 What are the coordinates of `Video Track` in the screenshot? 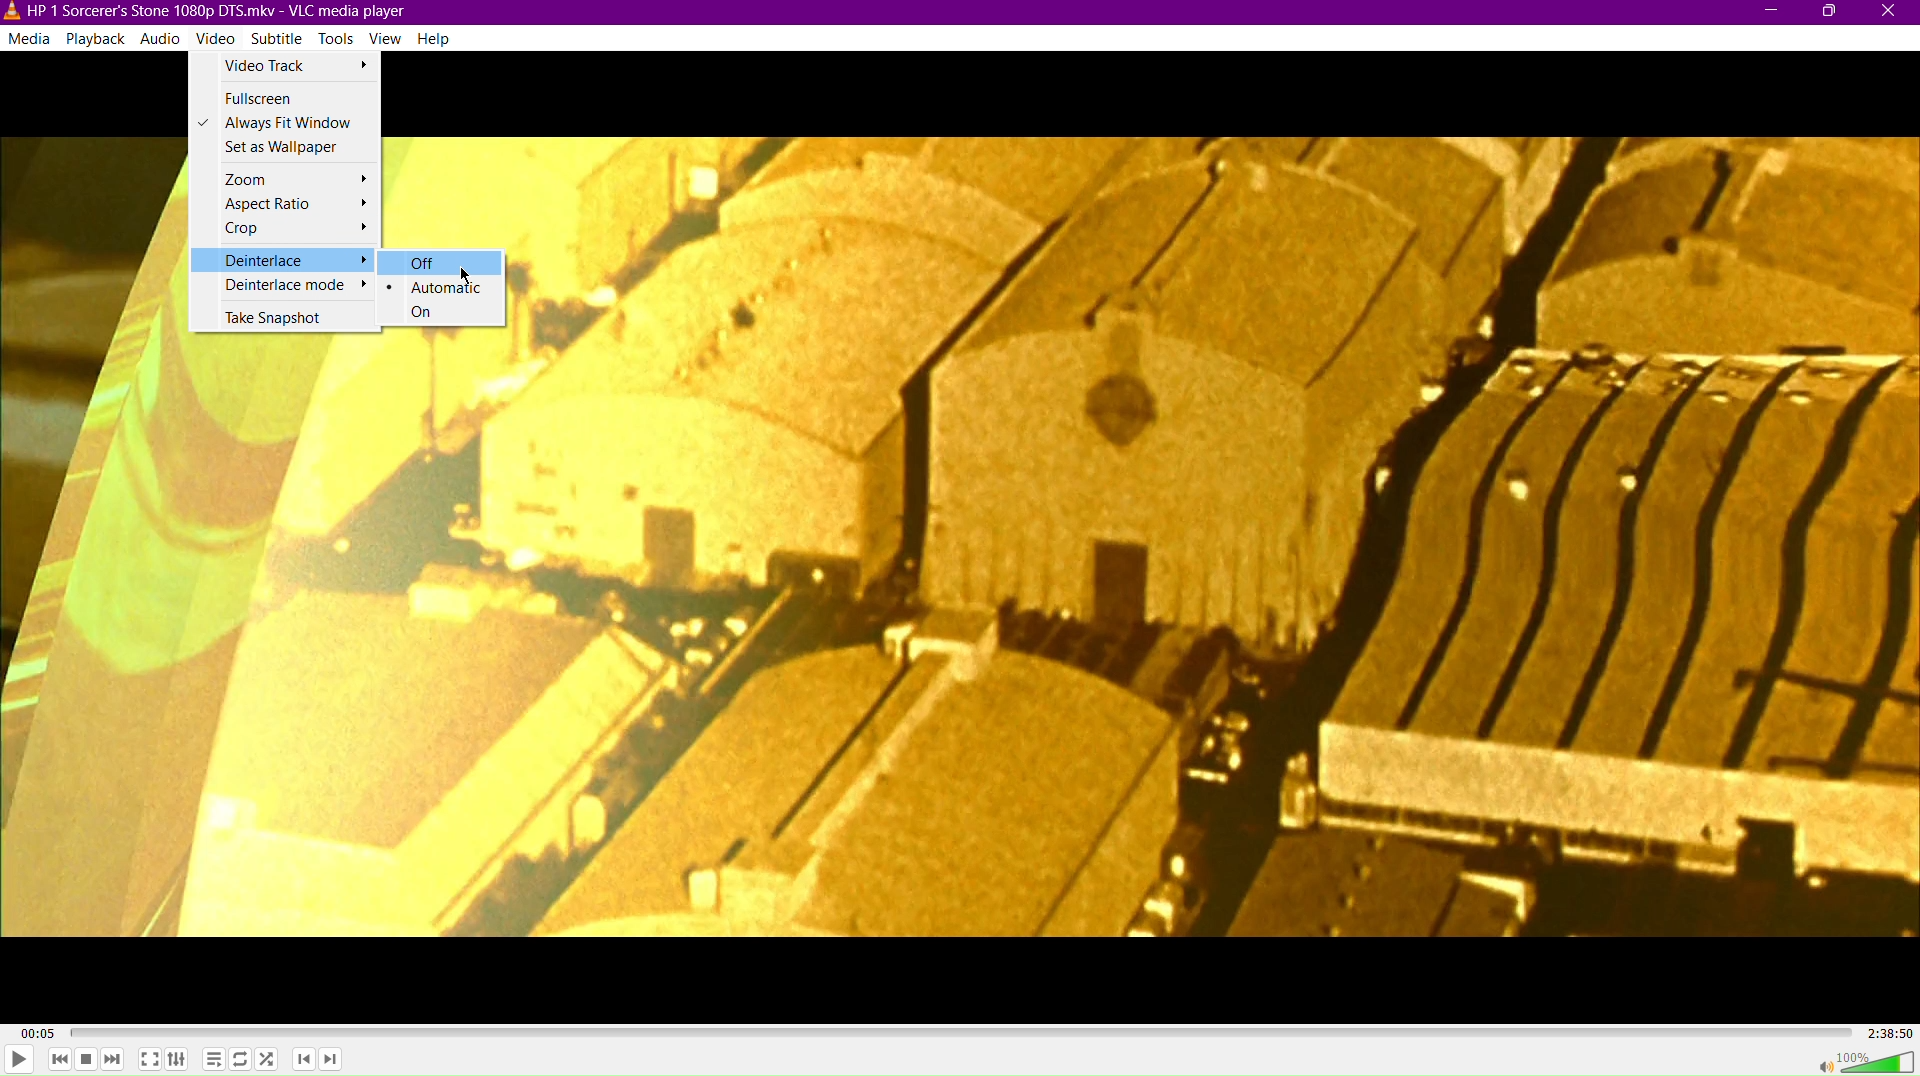 It's located at (286, 65).